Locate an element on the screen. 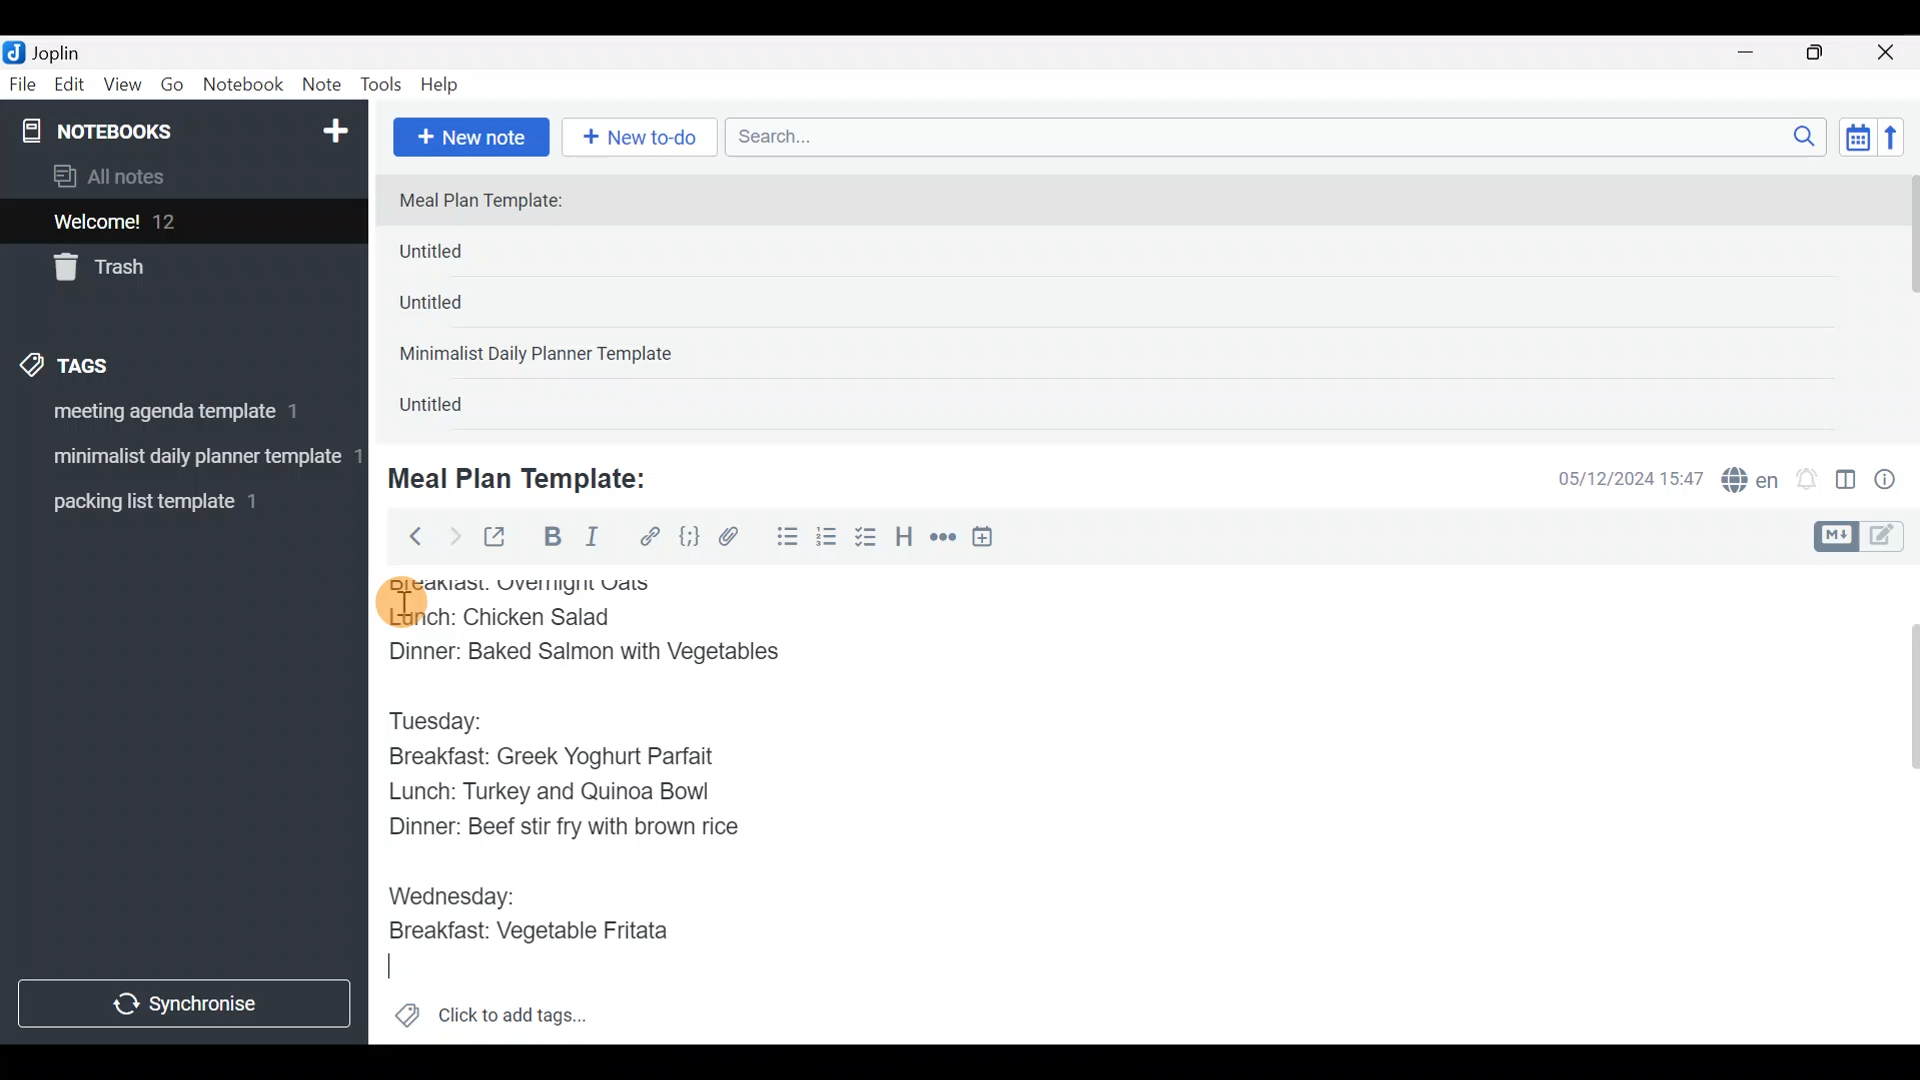 The width and height of the screenshot is (1920, 1080). Breakfast: Vegetable Fritata is located at coordinates (546, 932).